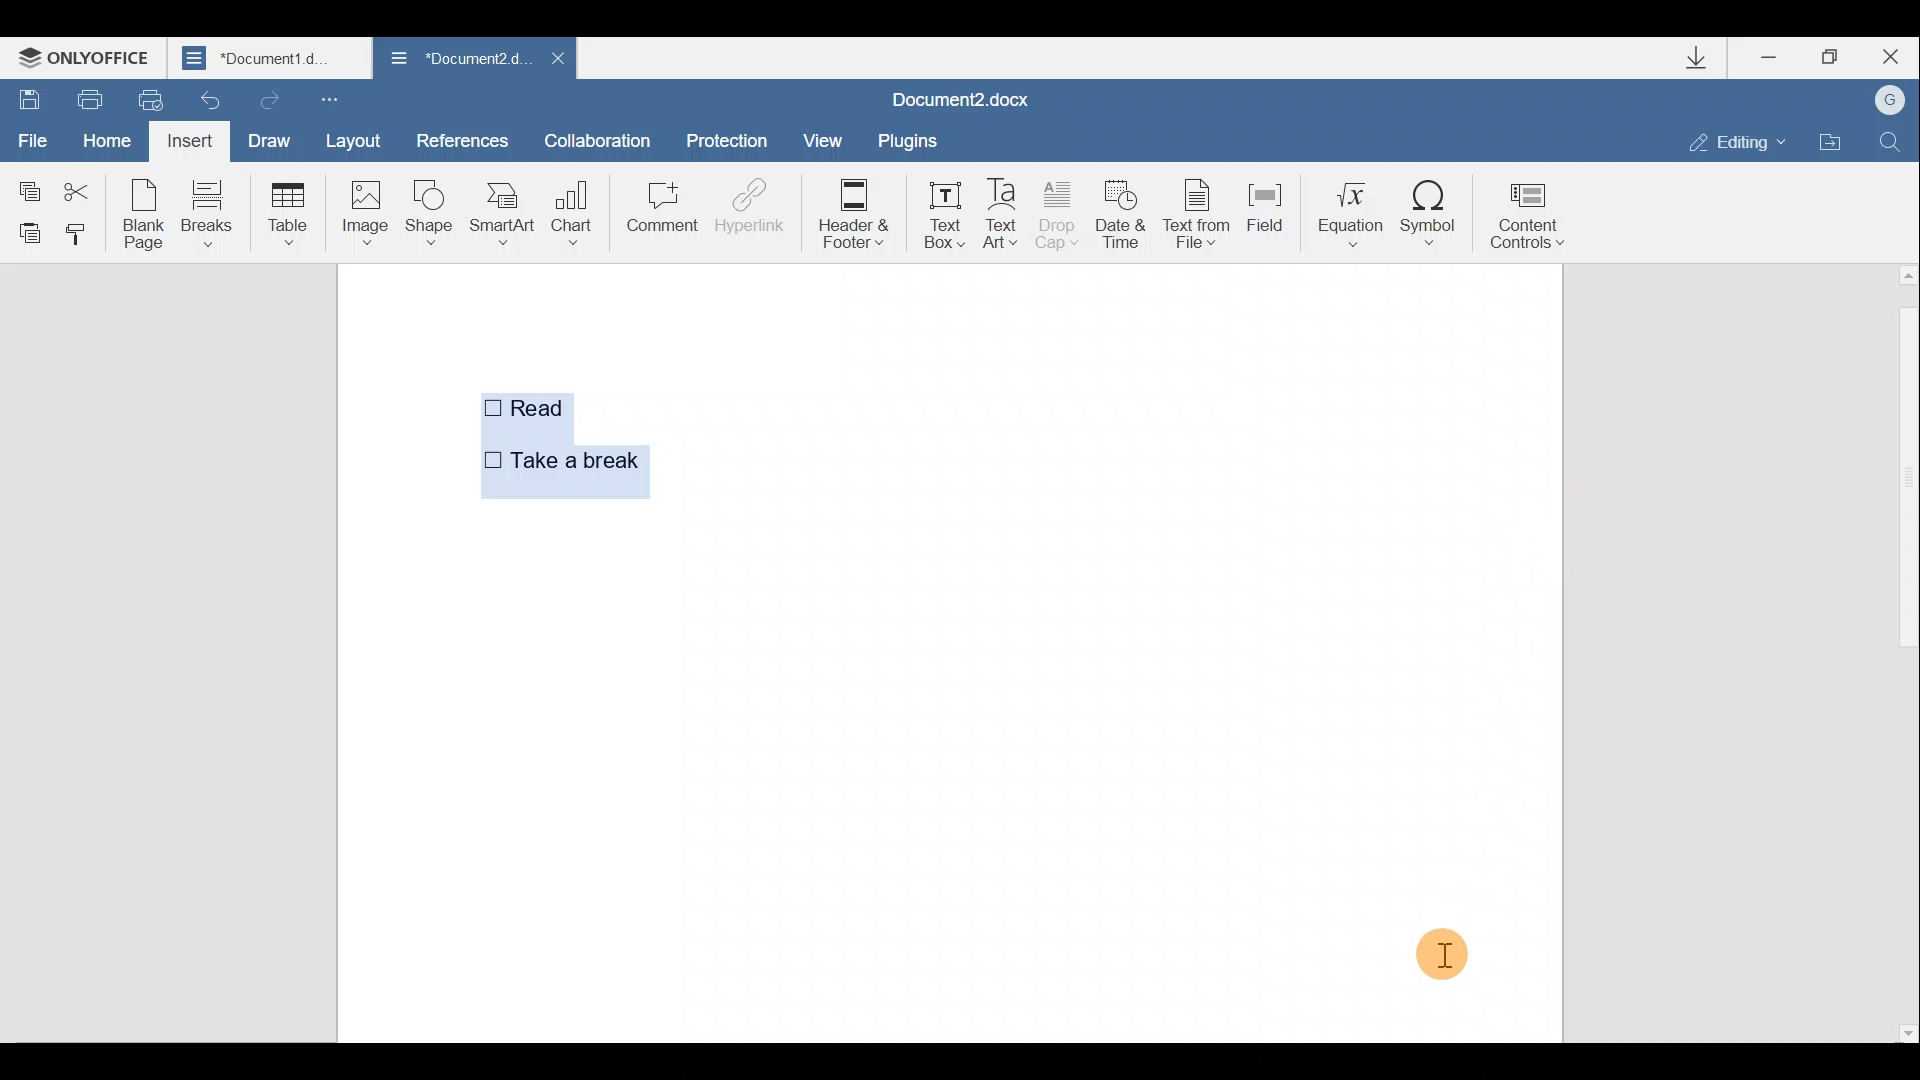  Describe the element at coordinates (26, 232) in the screenshot. I see `Paste` at that location.